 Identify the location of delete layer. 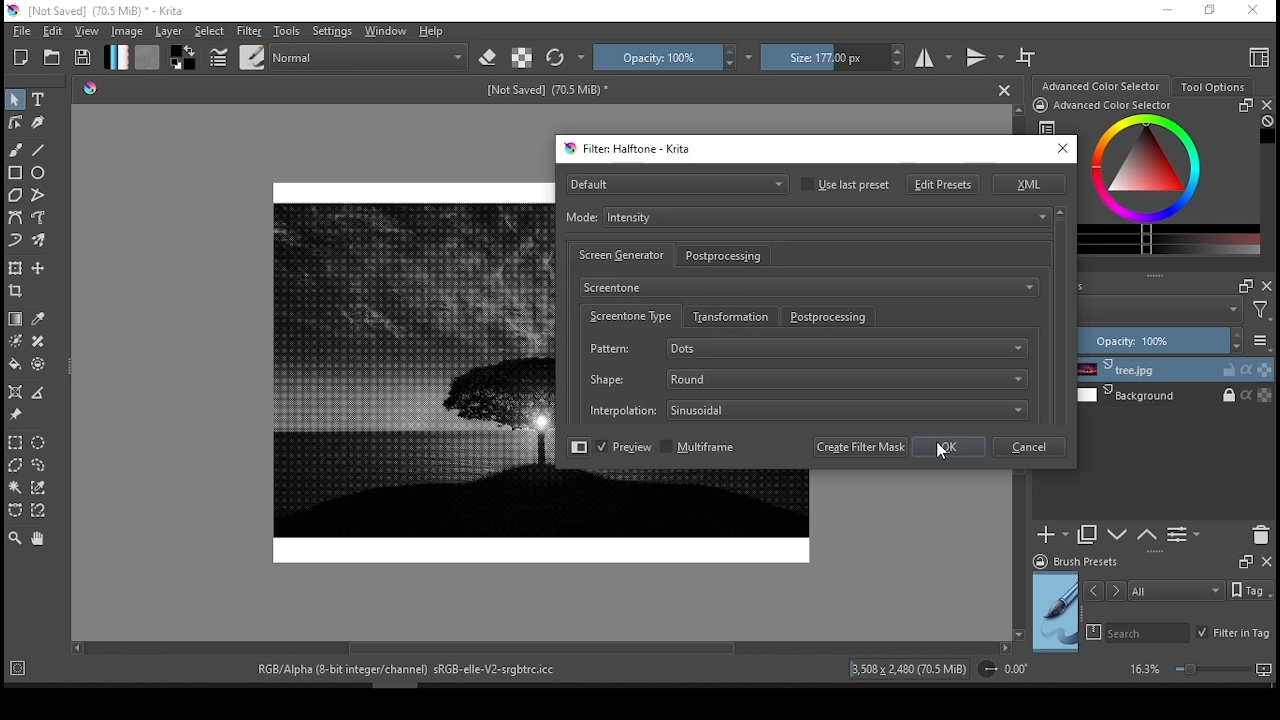
(1262, 533).